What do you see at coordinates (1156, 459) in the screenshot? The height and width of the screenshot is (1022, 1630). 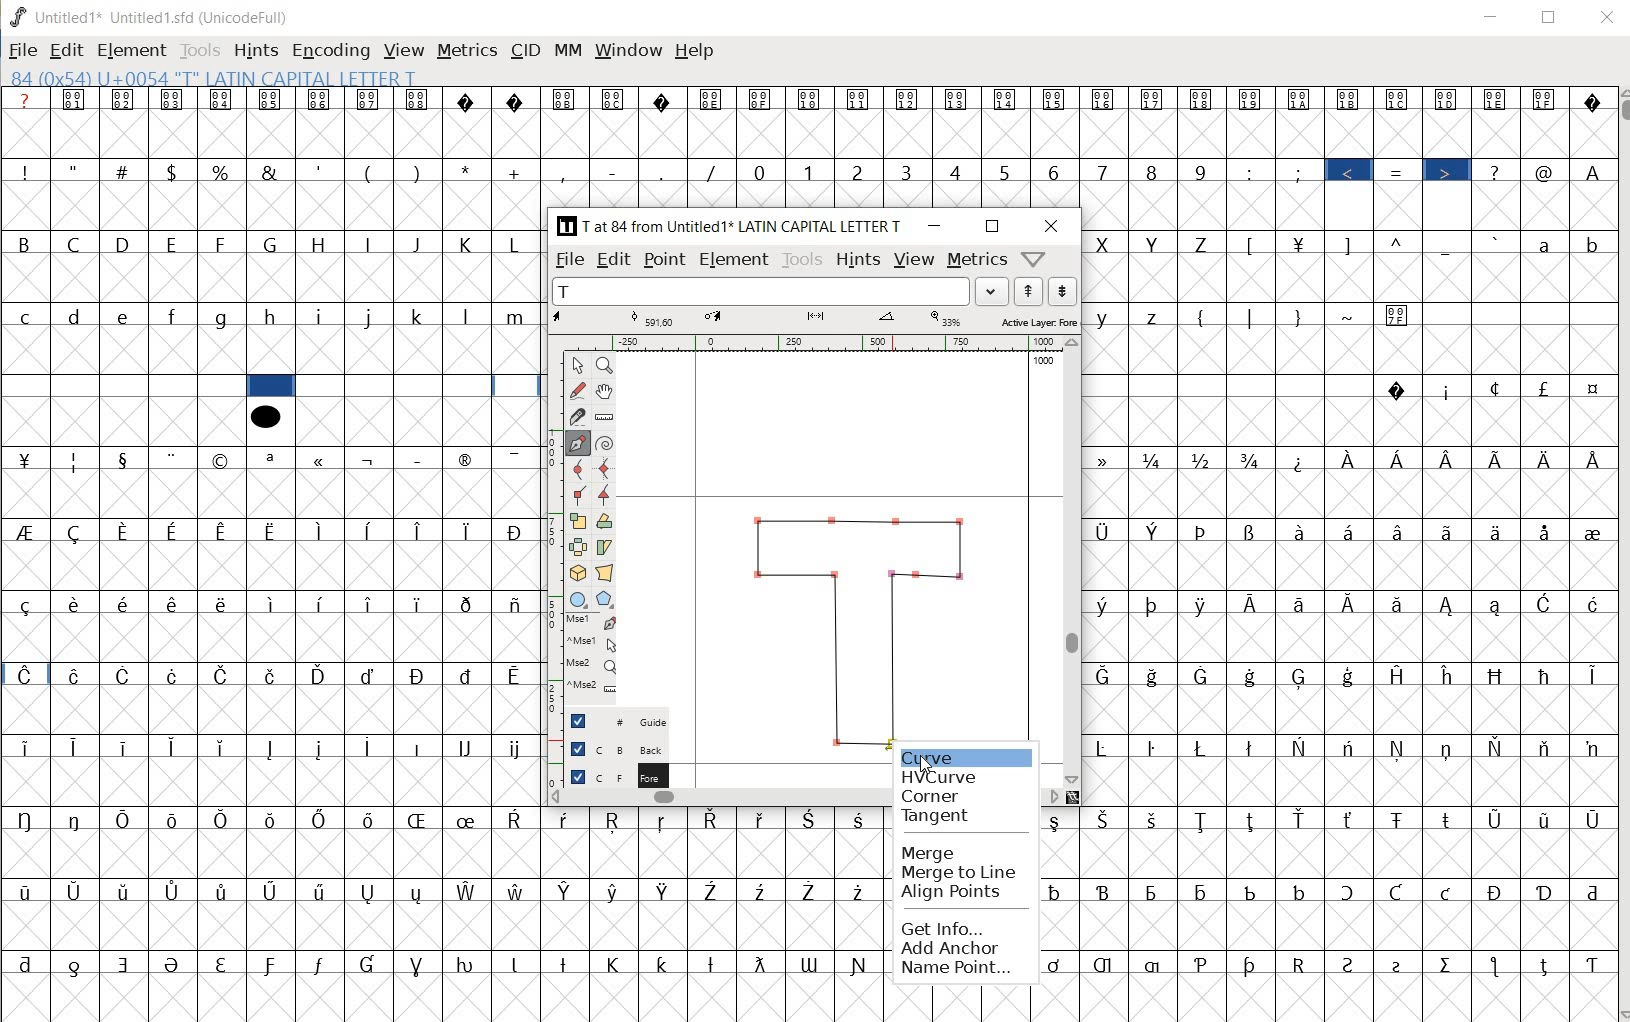 I see `Symbol` at bounding box center [1156, 459].